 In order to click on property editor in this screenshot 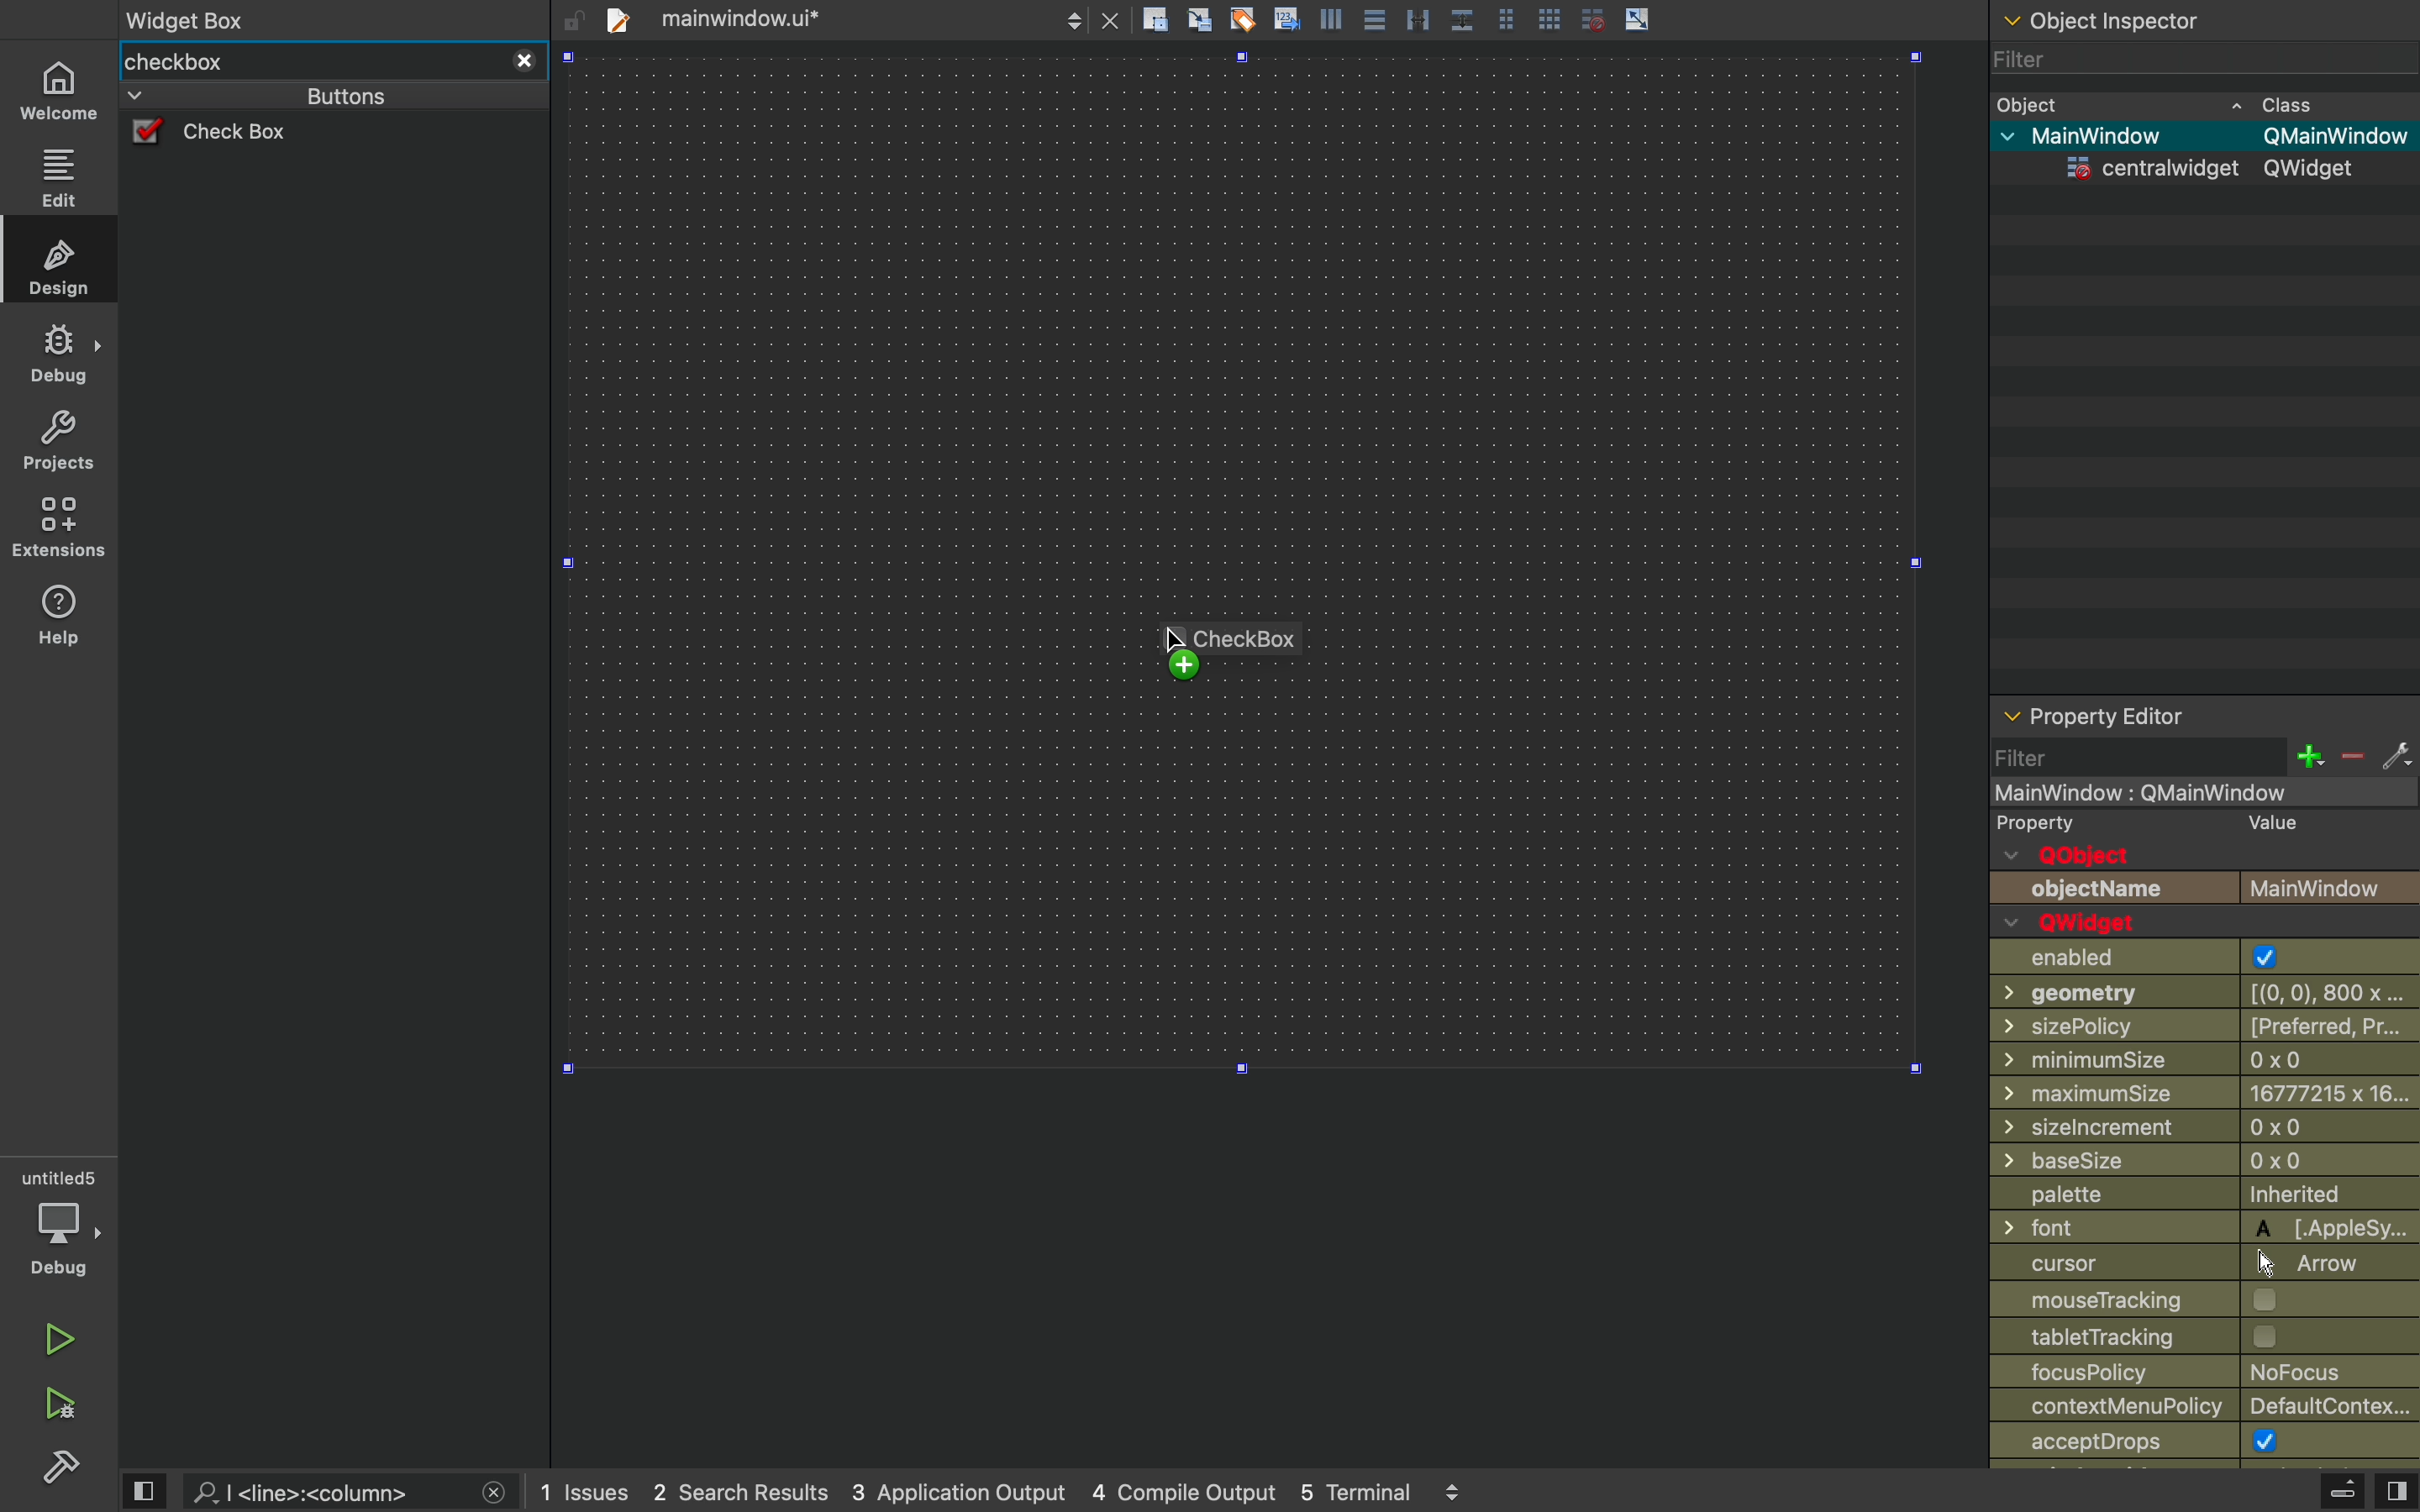, I will do `click(2205, 716)`.